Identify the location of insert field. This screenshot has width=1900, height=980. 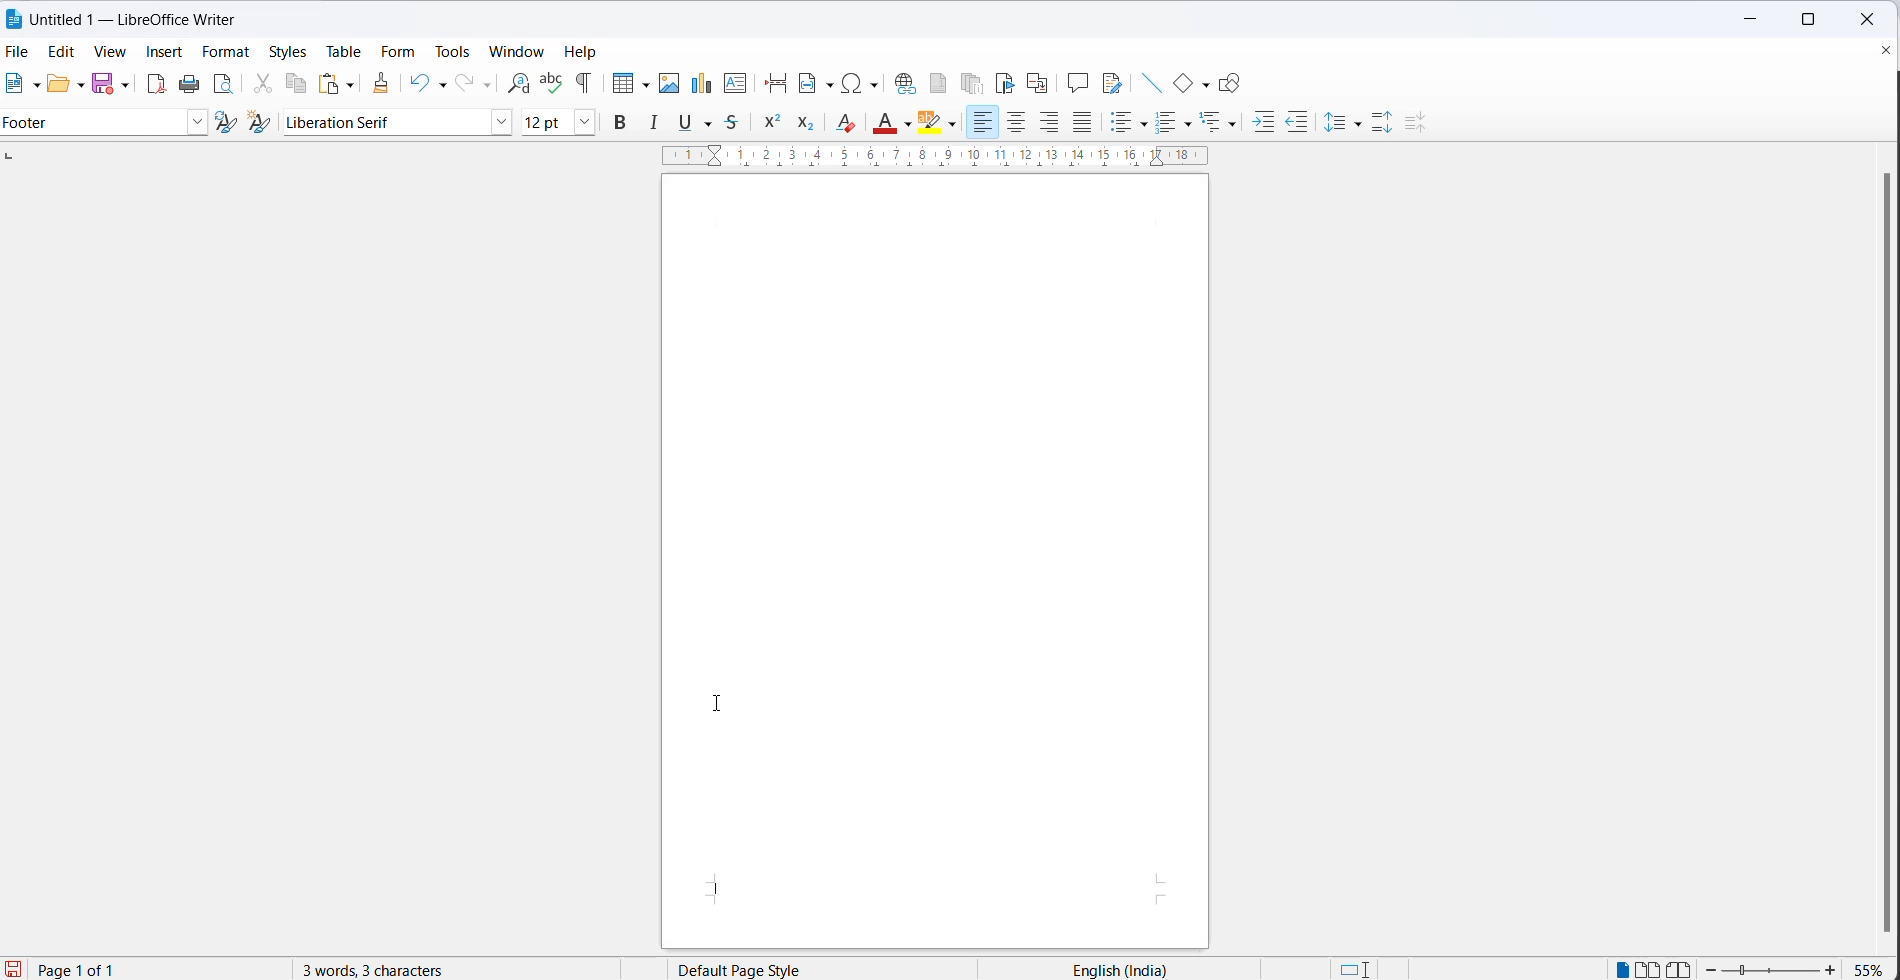
(814, 84).